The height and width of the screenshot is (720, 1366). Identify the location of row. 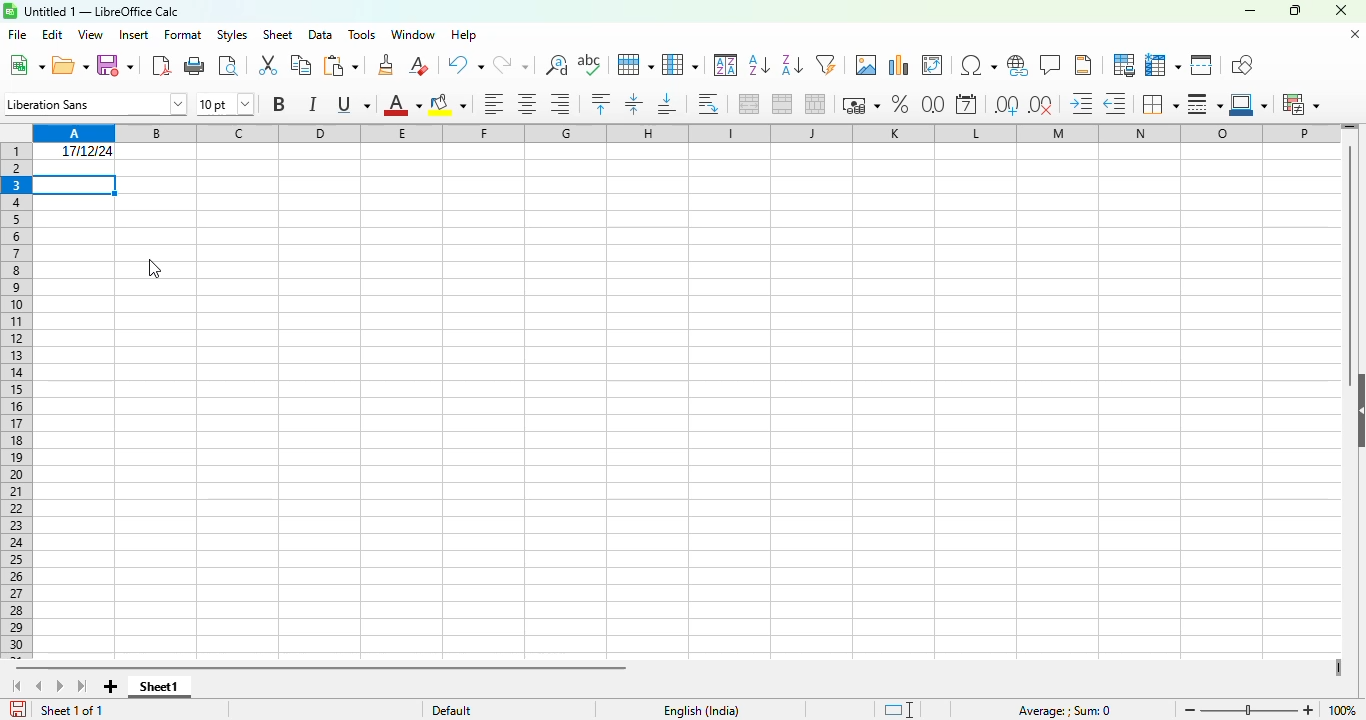
(634, 65).